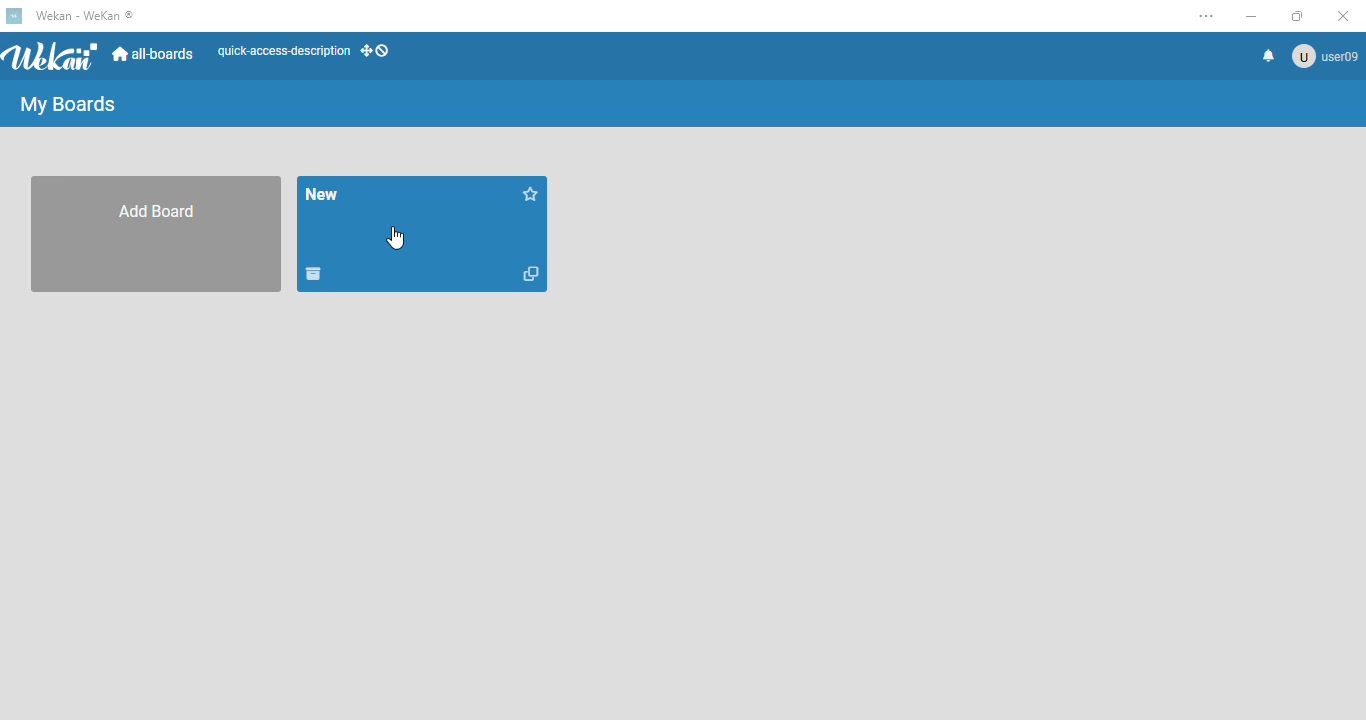 The image size is (1366, 720). What do you see at coordinates (154, 54) in the screenshot?
I see `all-boards` at bounding box center [154, 54].